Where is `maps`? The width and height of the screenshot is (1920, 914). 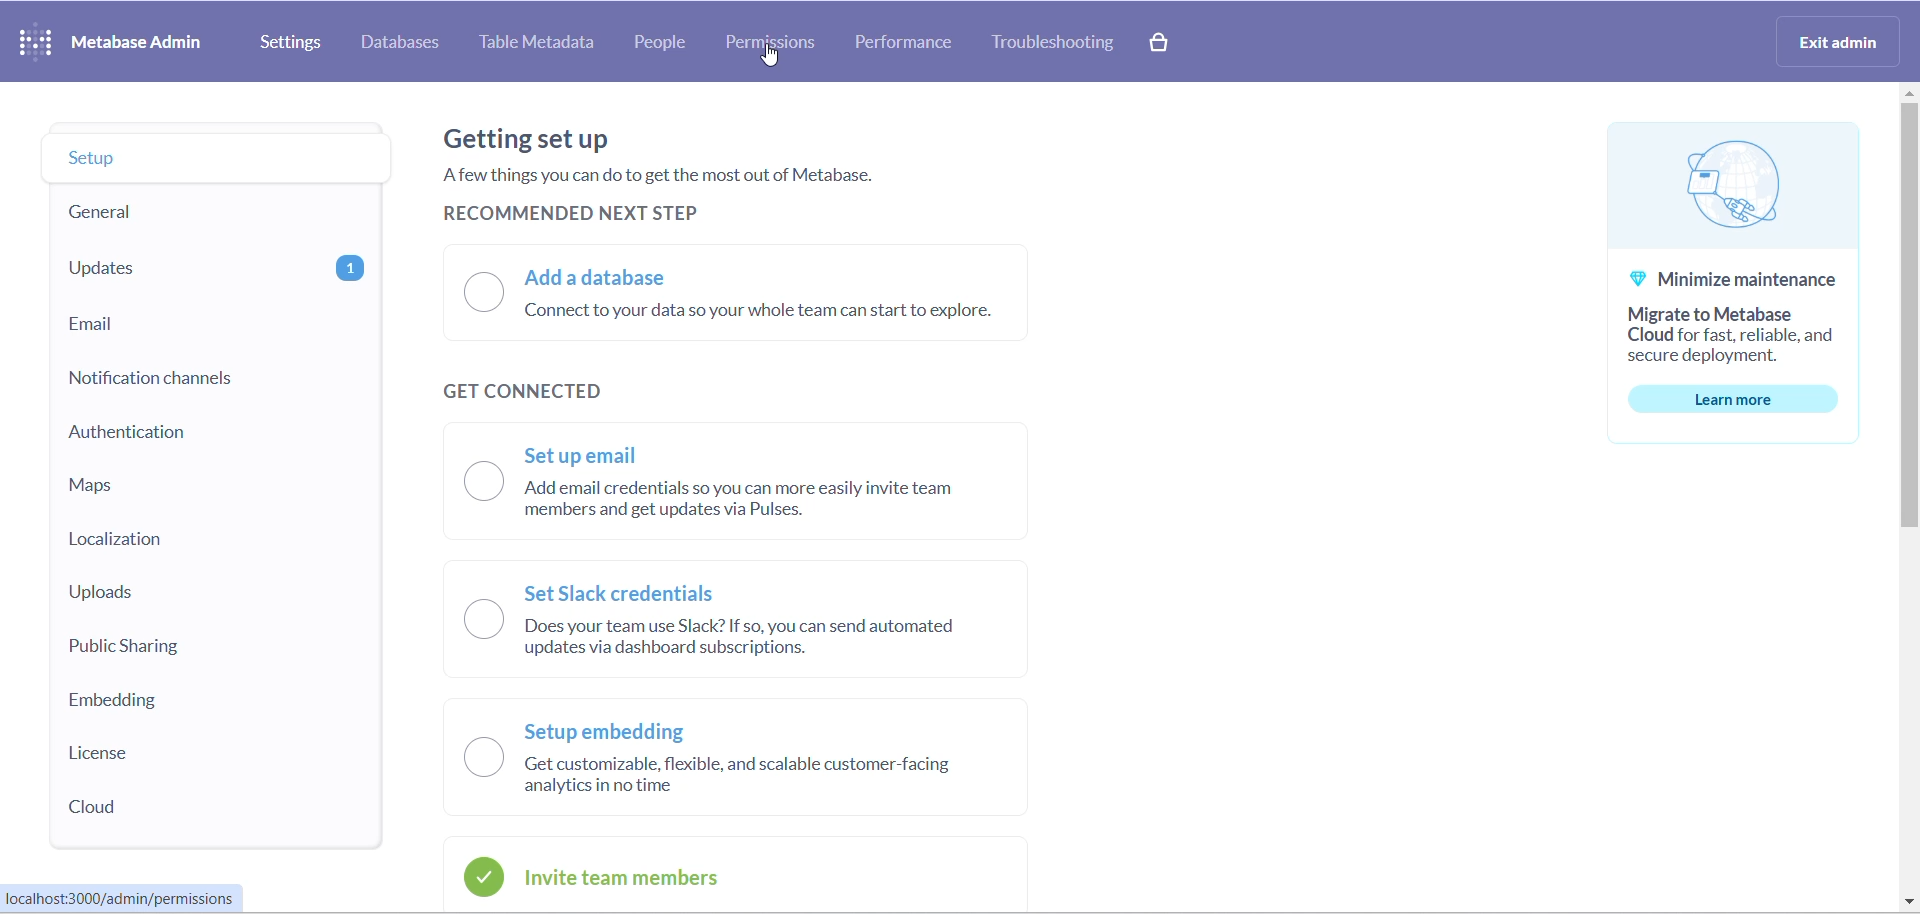 maps is located at coordinates (199, 487).